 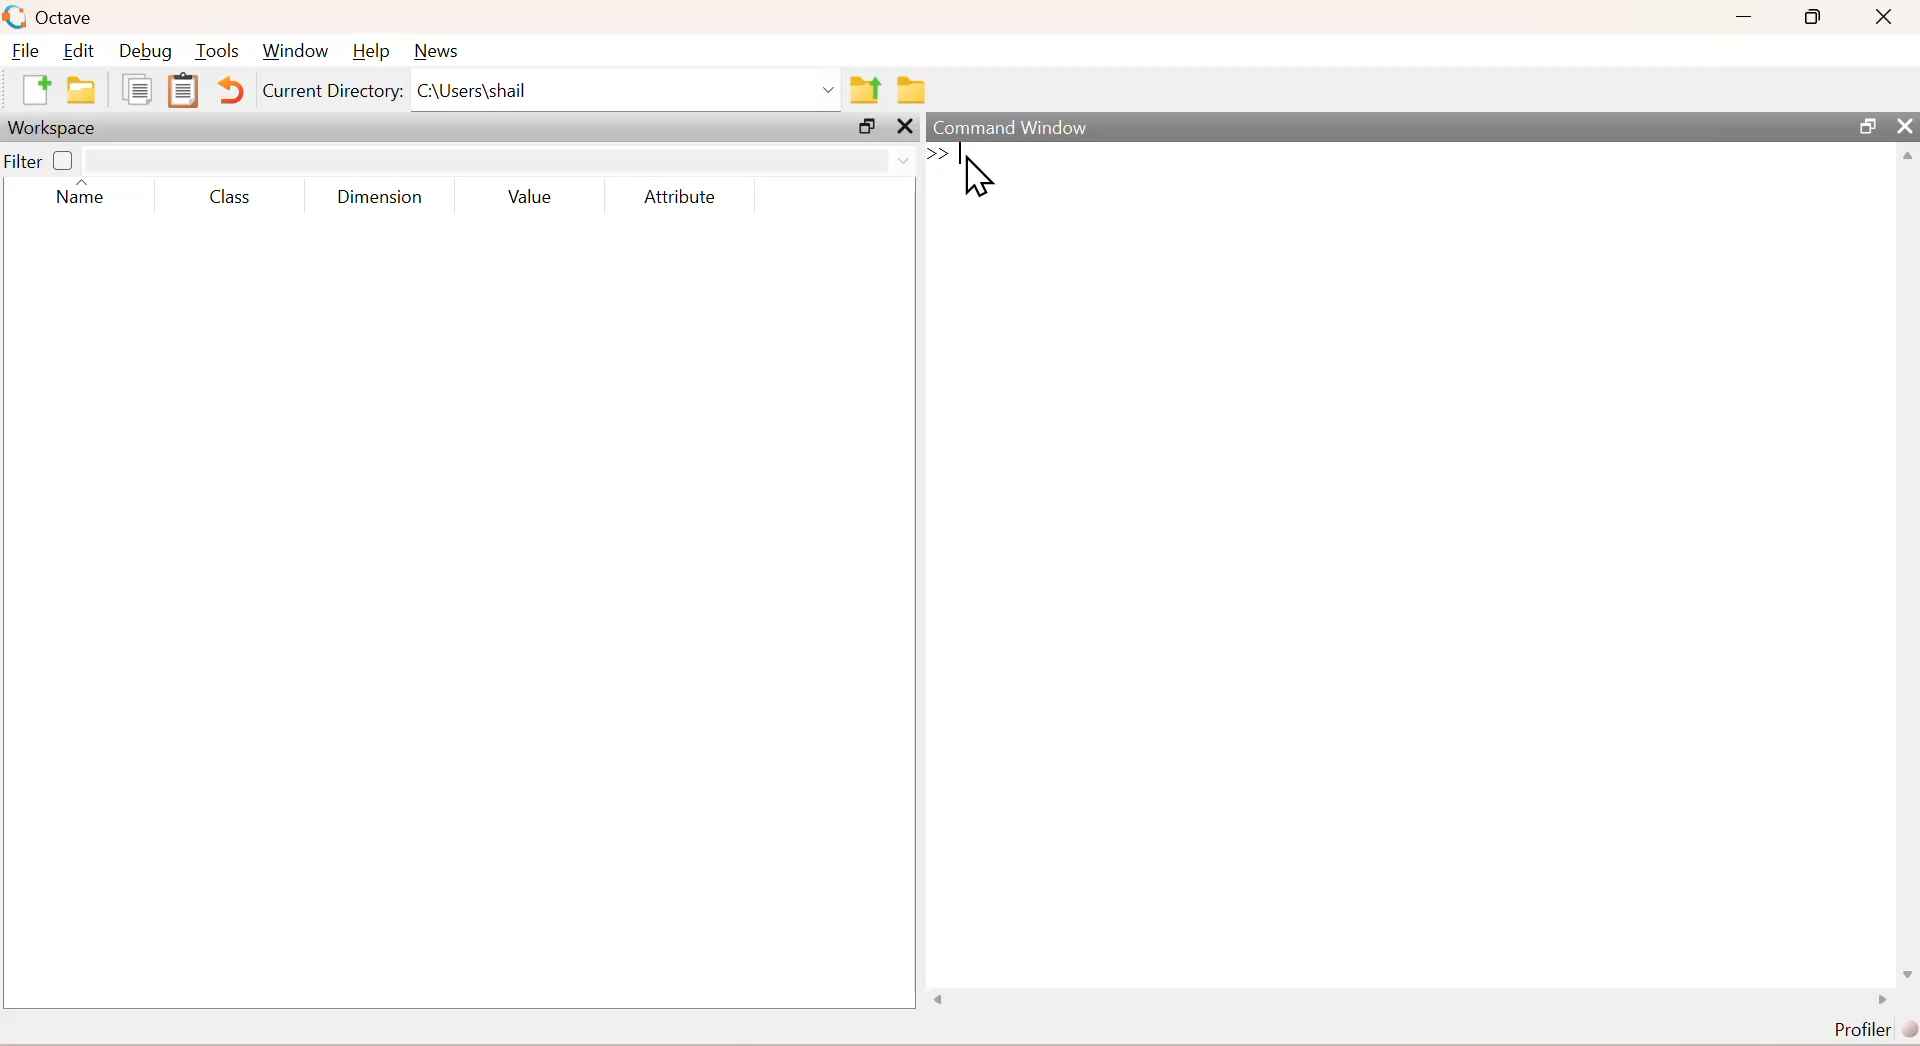 I want to click on Up, so click(x=1908, y=158).